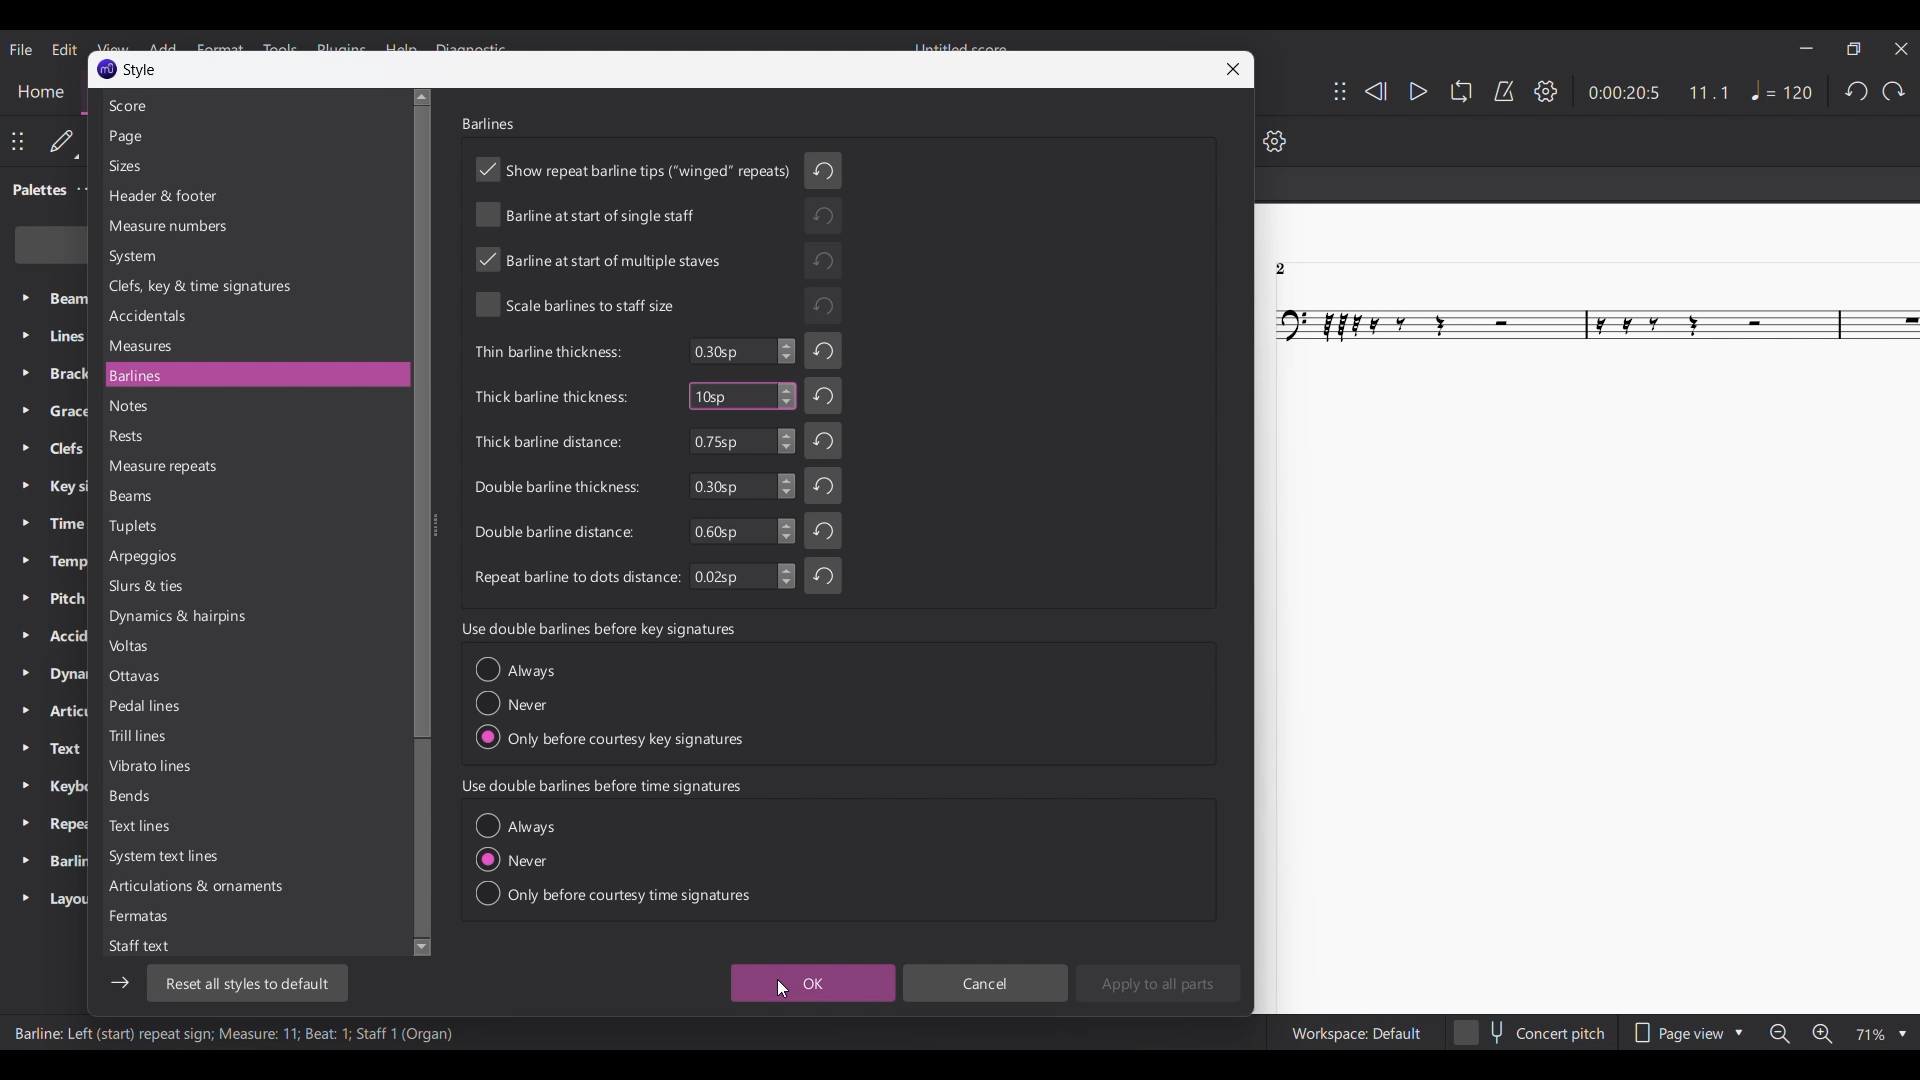 Image resolution: width=1920 pixels, height=1080 pixels. Describe the element at coordinates (1275, 140) in the screenshot. I see `Settings` at that location.